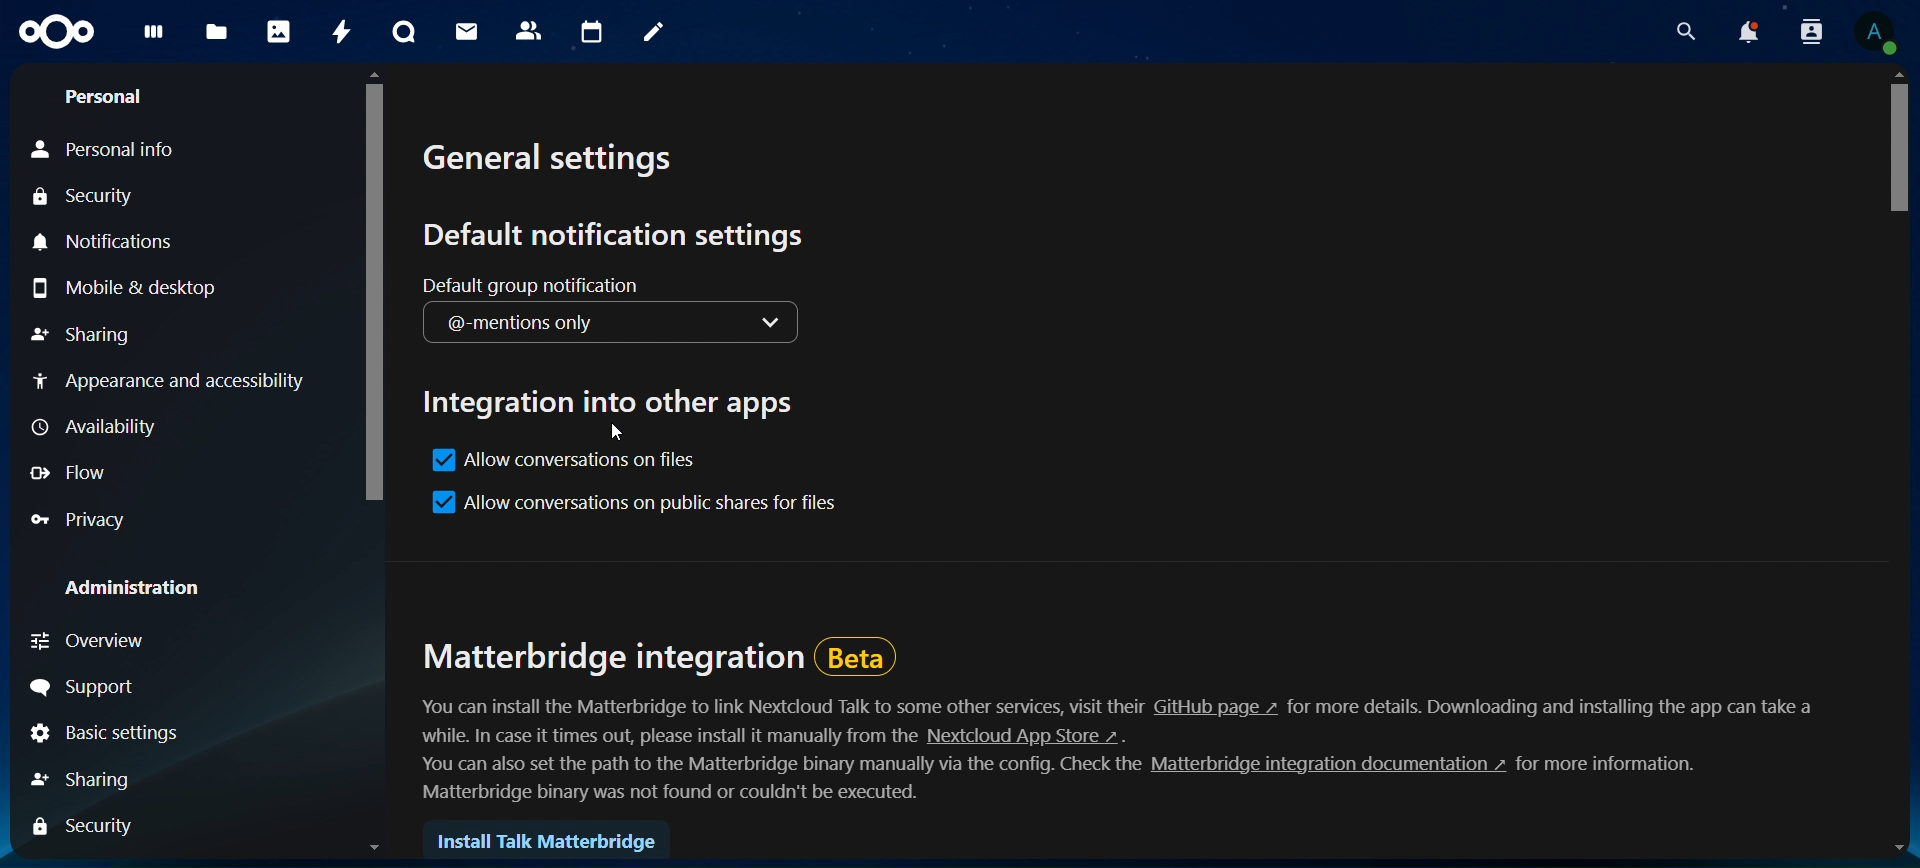 Image resolution: width=1920 pixels, height=868 pixels. Describe the element at coordinates (85, 197) in the screenshot. I see `security` at that location.